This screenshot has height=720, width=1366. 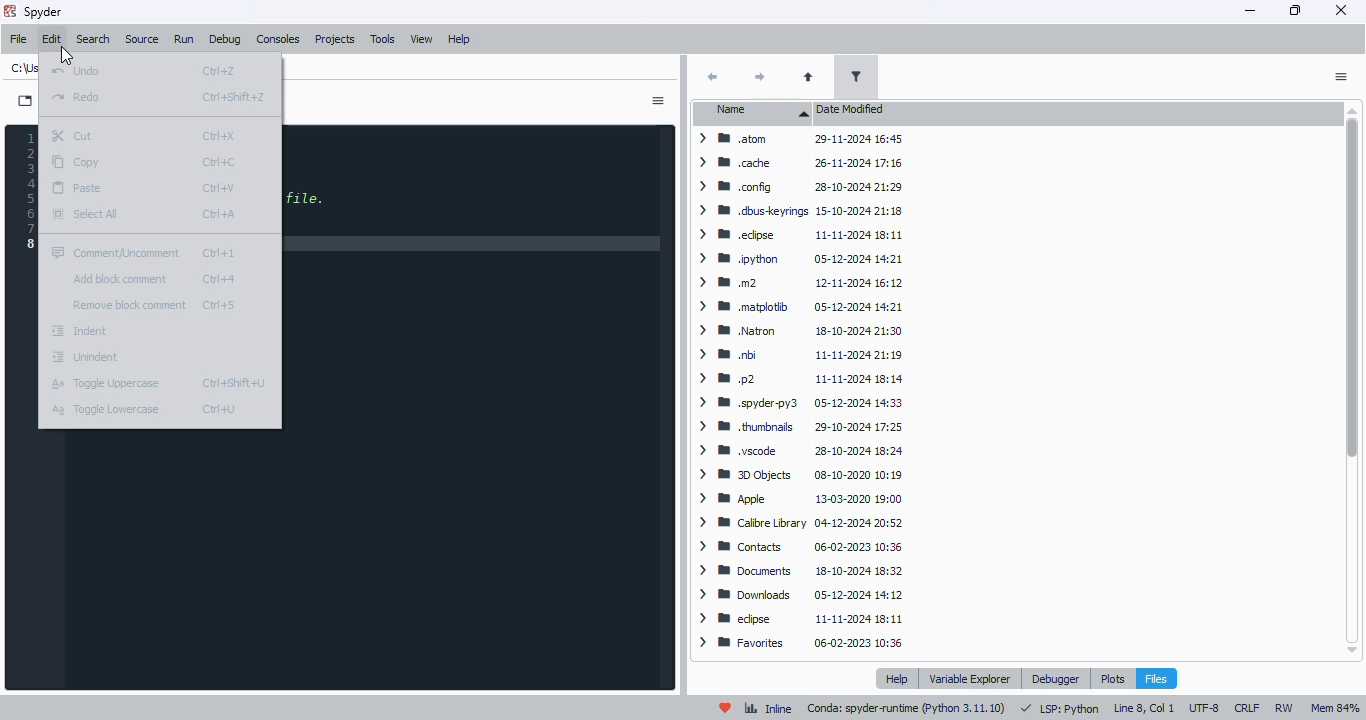 I want to click on > MW edipse 11-11-2024 18:11, so click(x=797, y=234).